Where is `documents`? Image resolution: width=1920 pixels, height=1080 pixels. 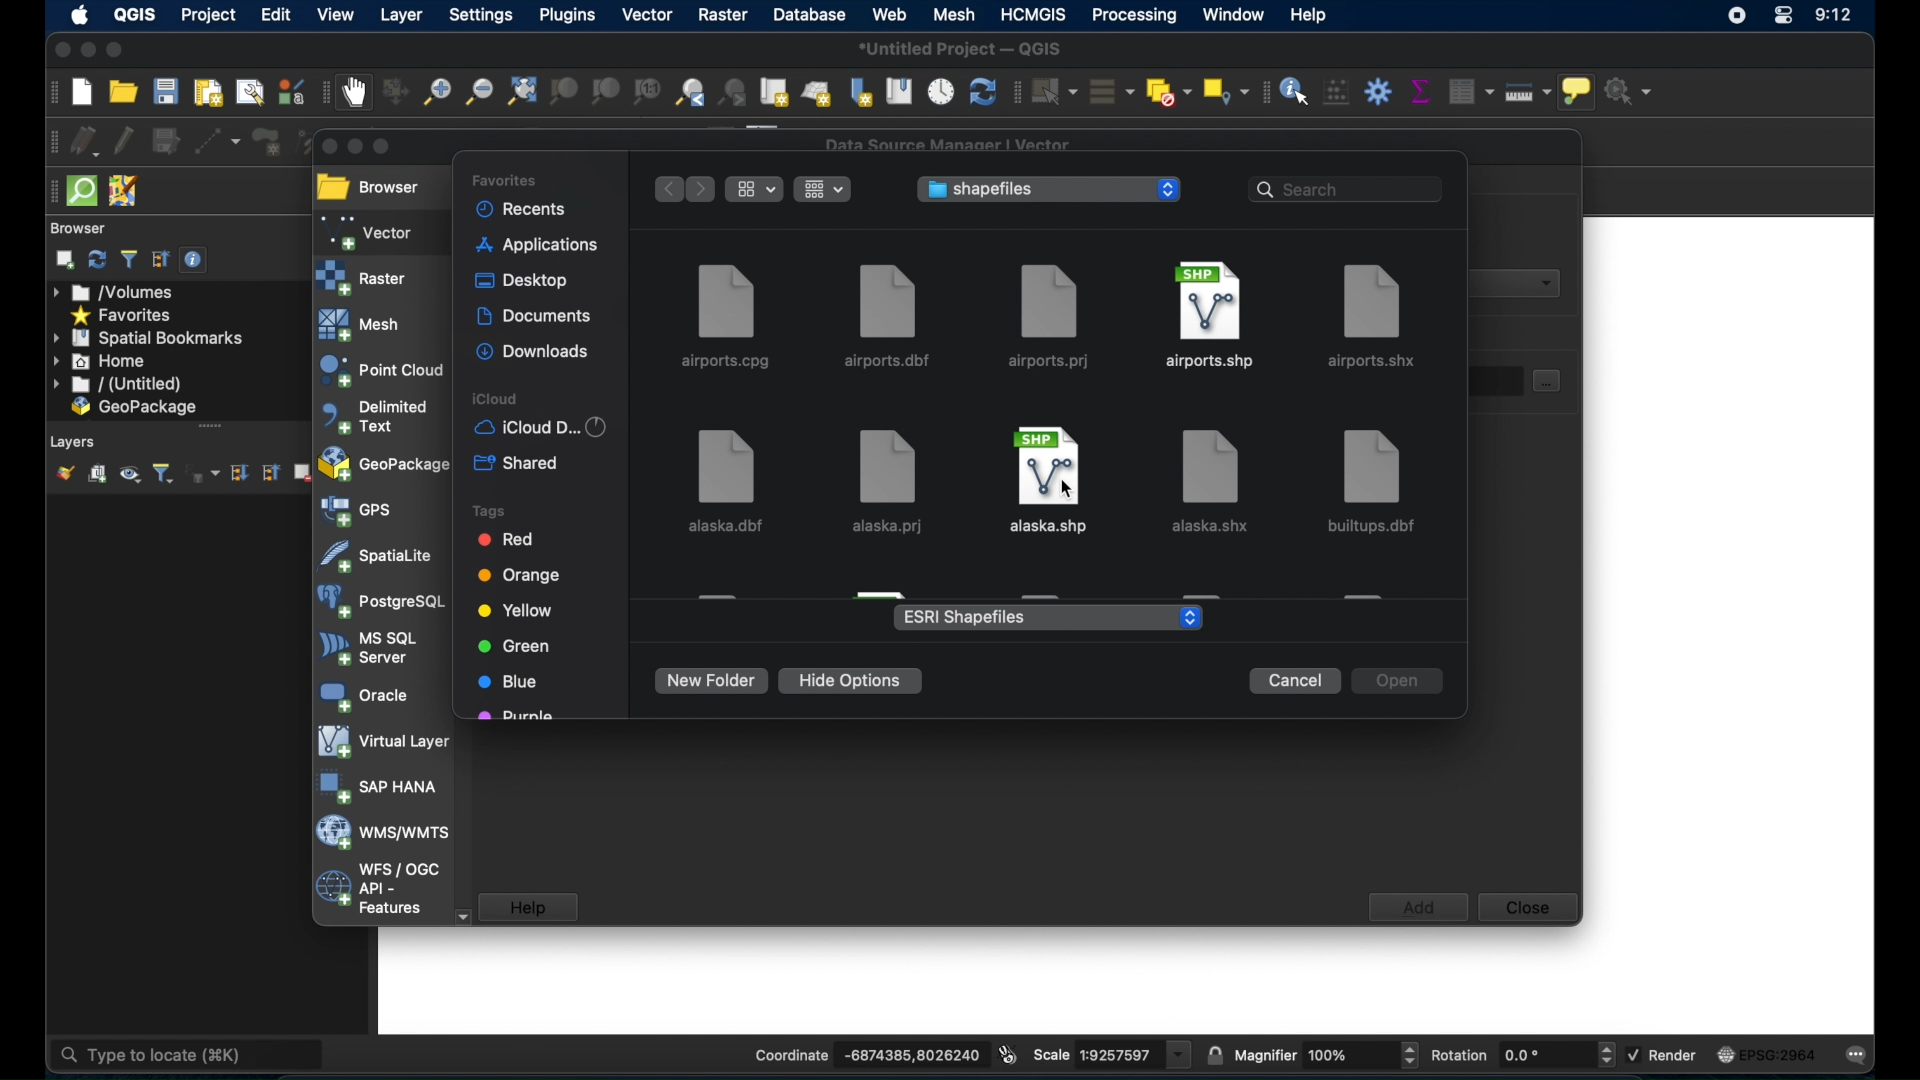
documents is located at coordinates (535, 317).